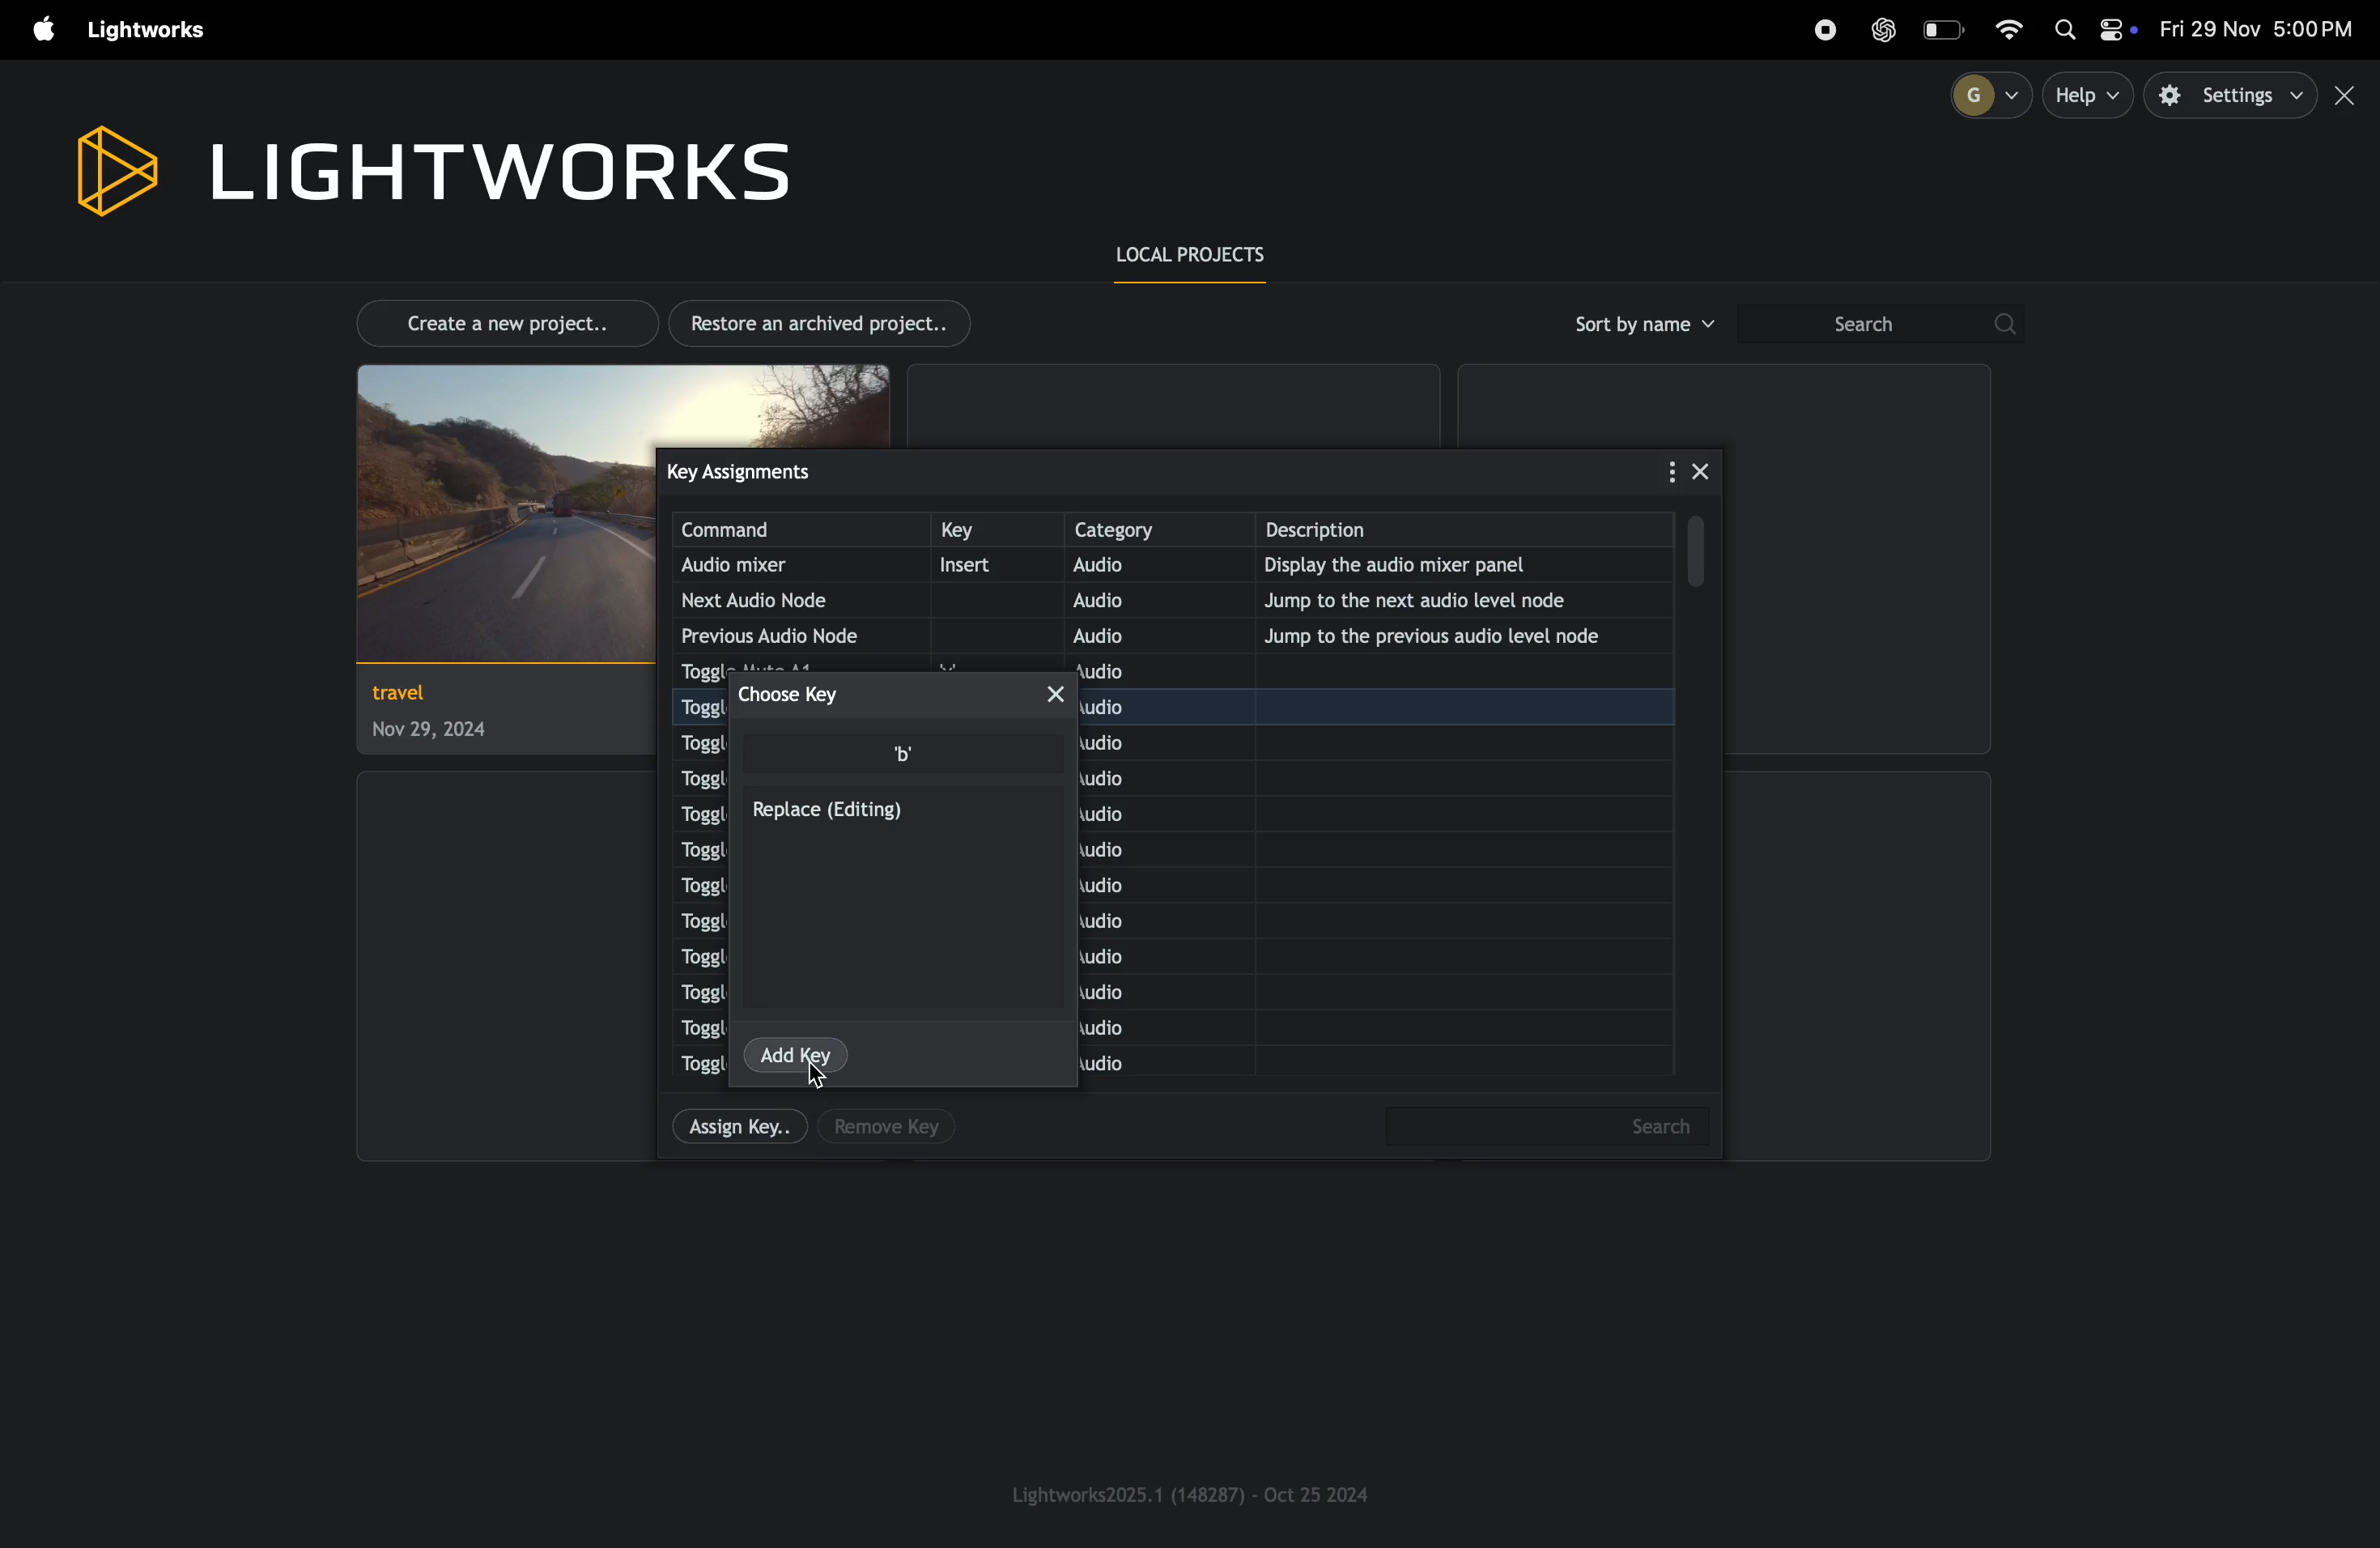  What do you see at coordinates (2114, 179) in the screenshot?
I see `description` at bounding box center [2114, 179].